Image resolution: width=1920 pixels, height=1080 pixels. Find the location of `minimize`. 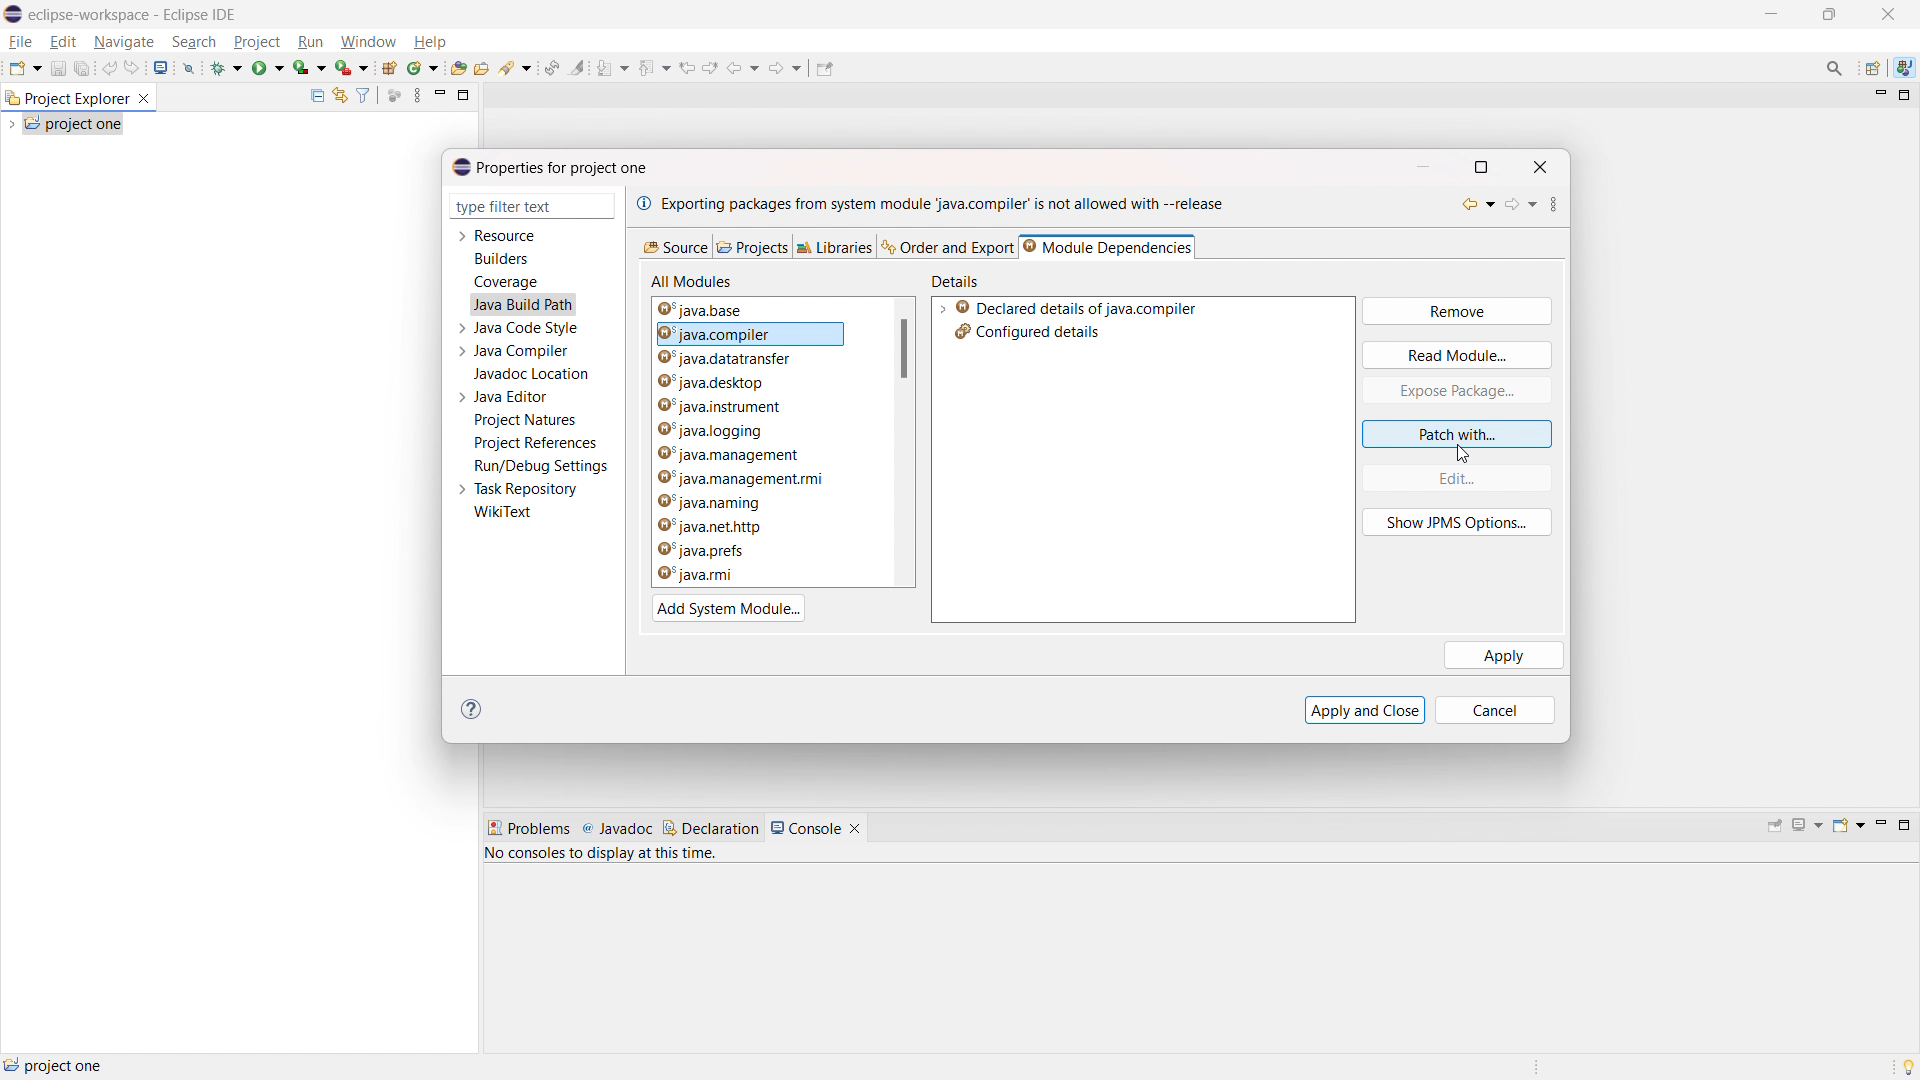

minimize is located at coordinates (440, 95).